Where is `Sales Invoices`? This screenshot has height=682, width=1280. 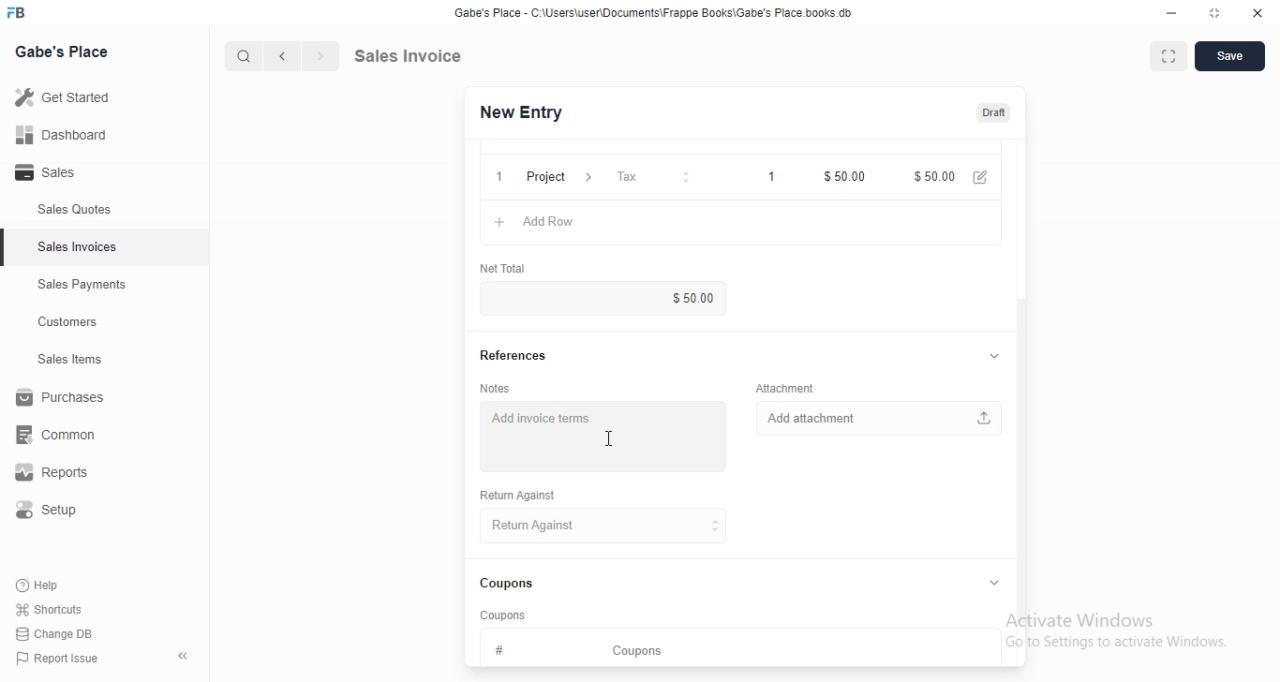
Sales Invoices is located at coordinates (79, 247).